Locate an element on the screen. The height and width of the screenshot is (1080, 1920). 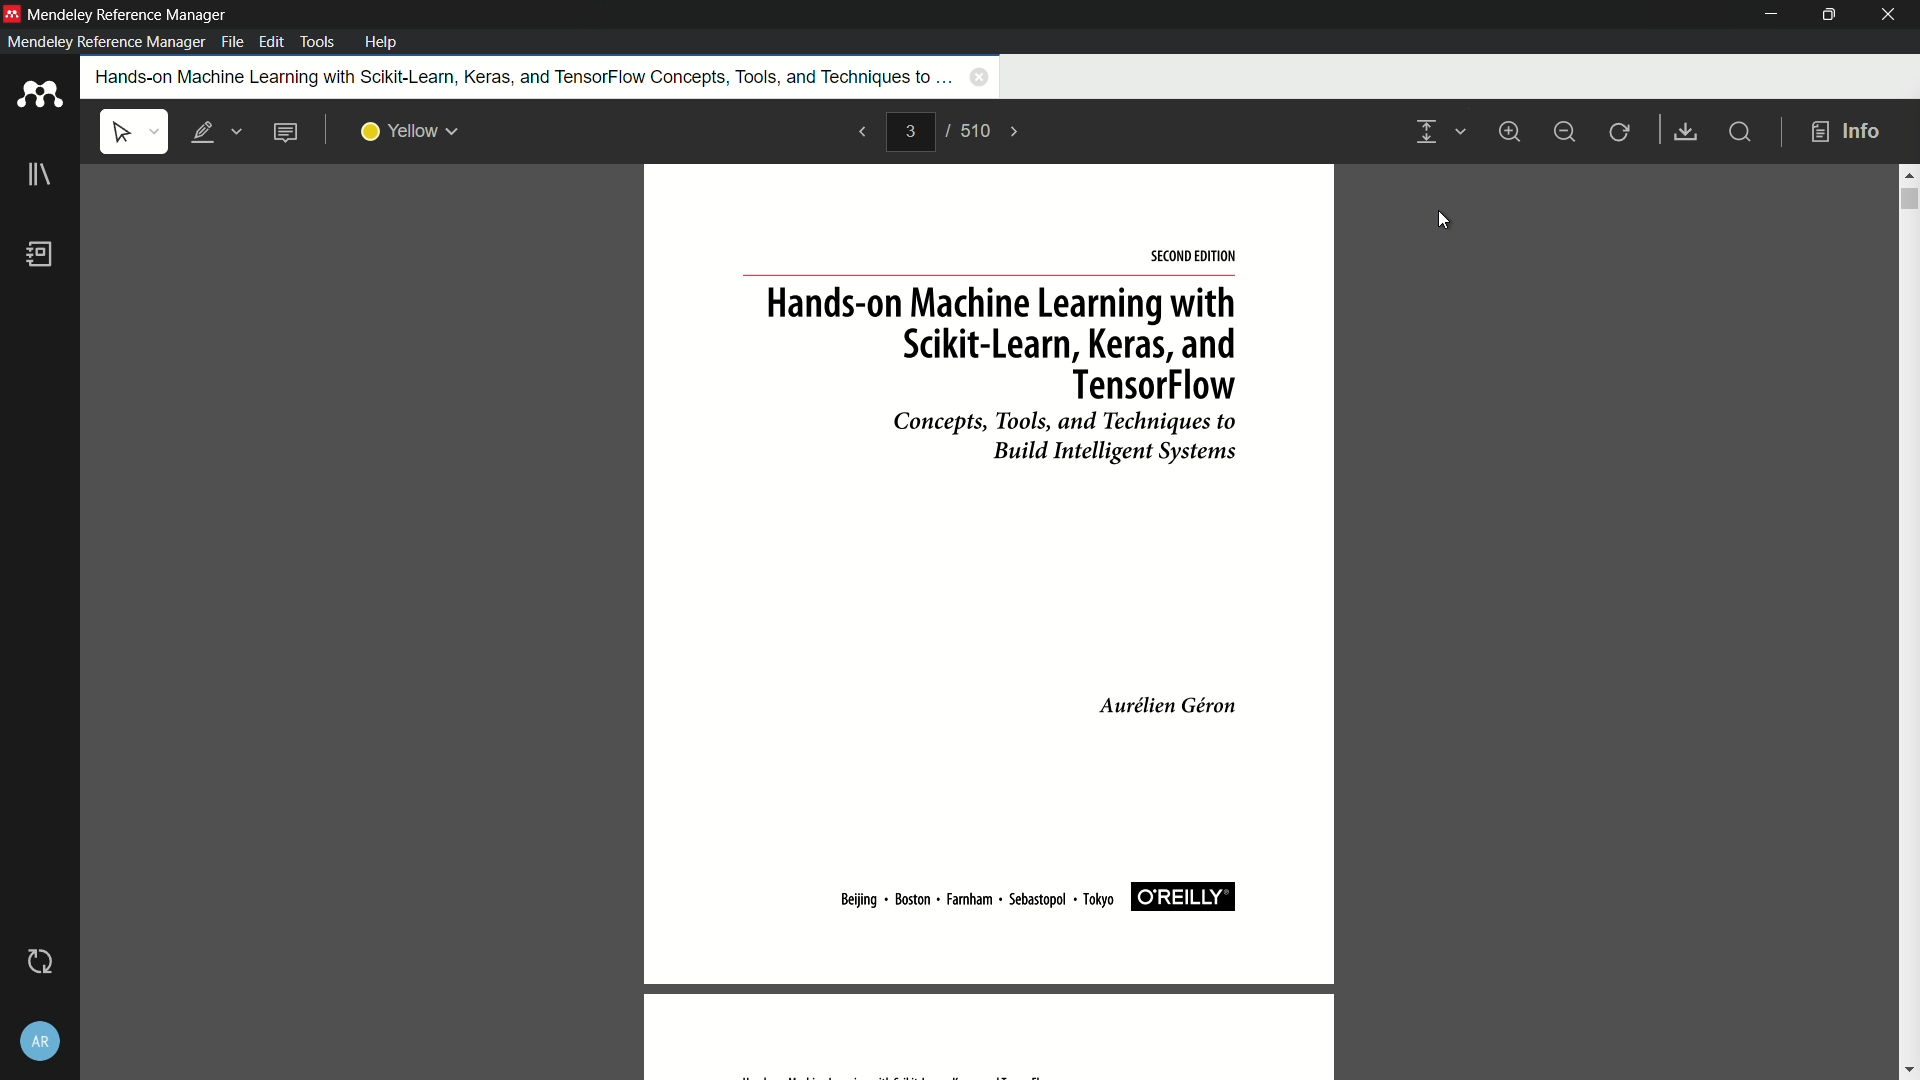
mendeley reference manager is located at coordinates (106, 42).